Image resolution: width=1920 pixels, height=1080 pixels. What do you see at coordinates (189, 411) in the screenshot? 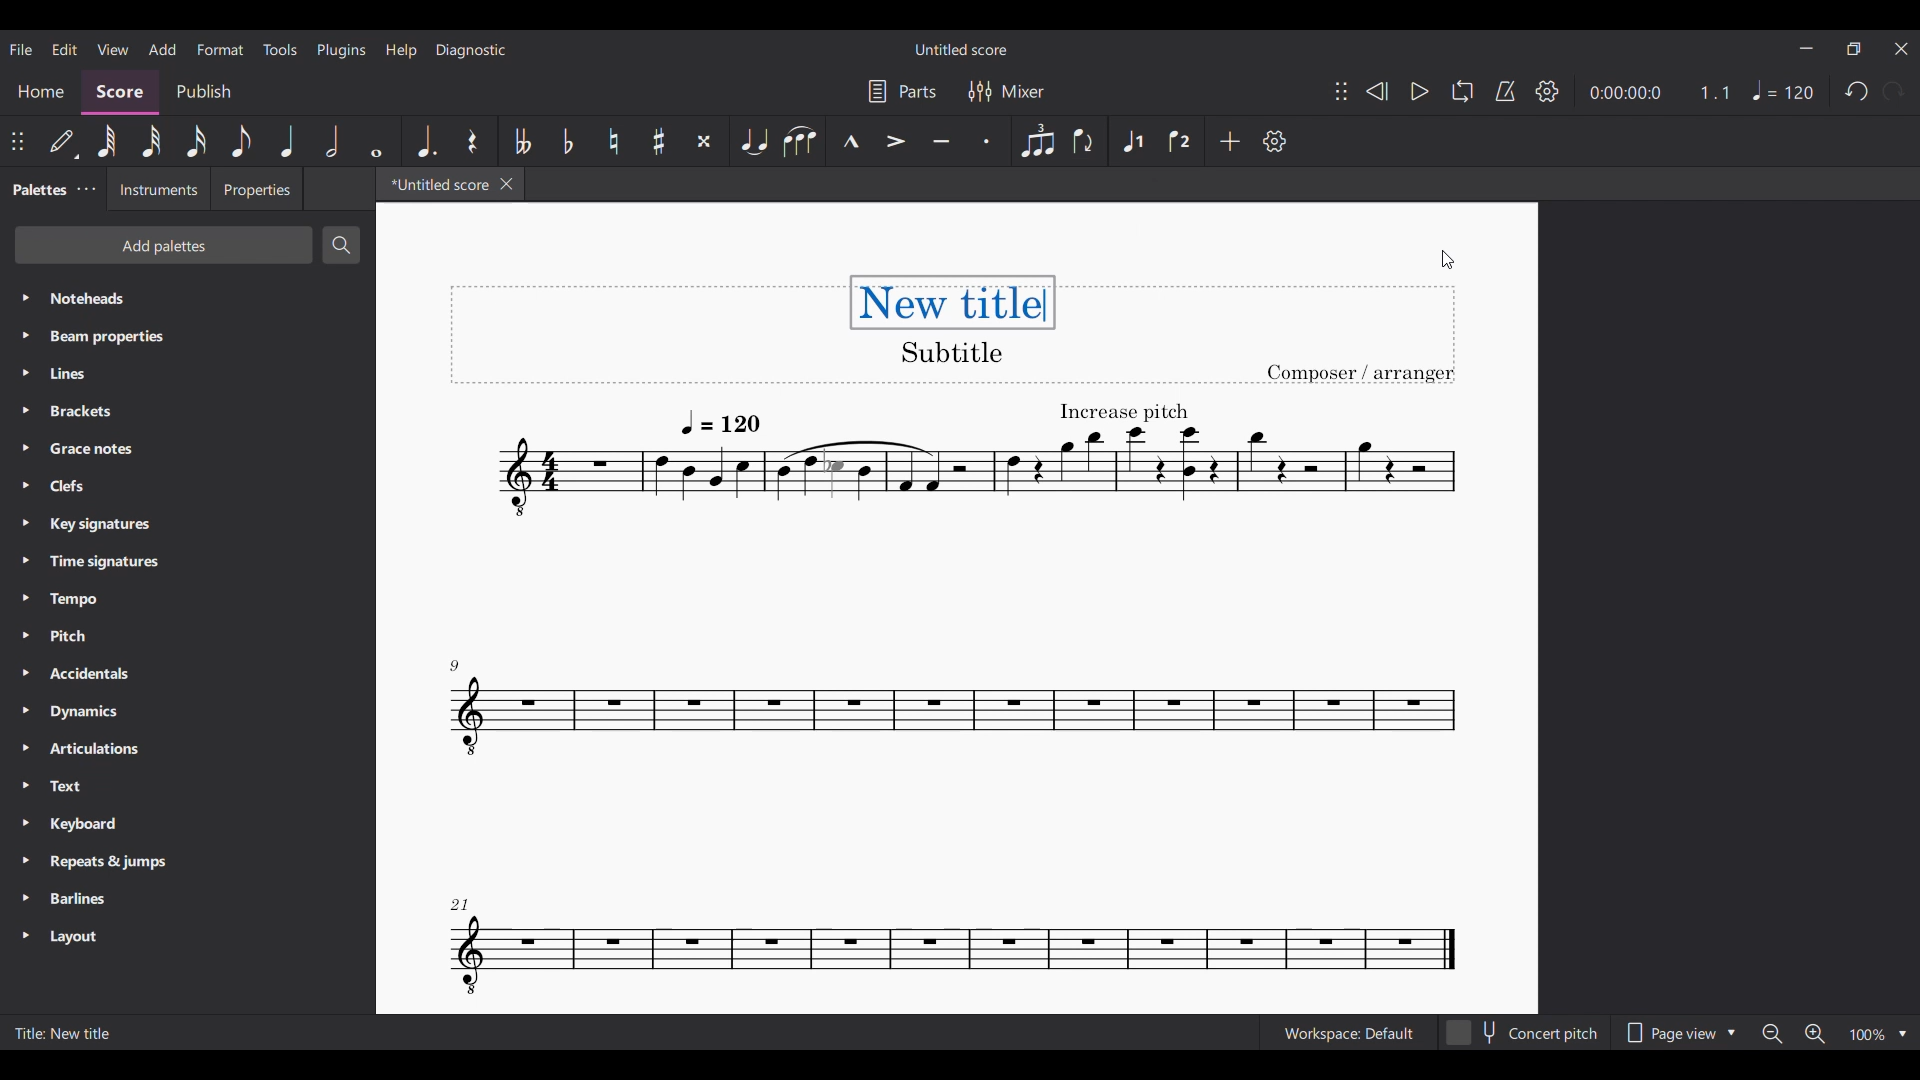
I see `Brackets` at bounding box center [189, 411].